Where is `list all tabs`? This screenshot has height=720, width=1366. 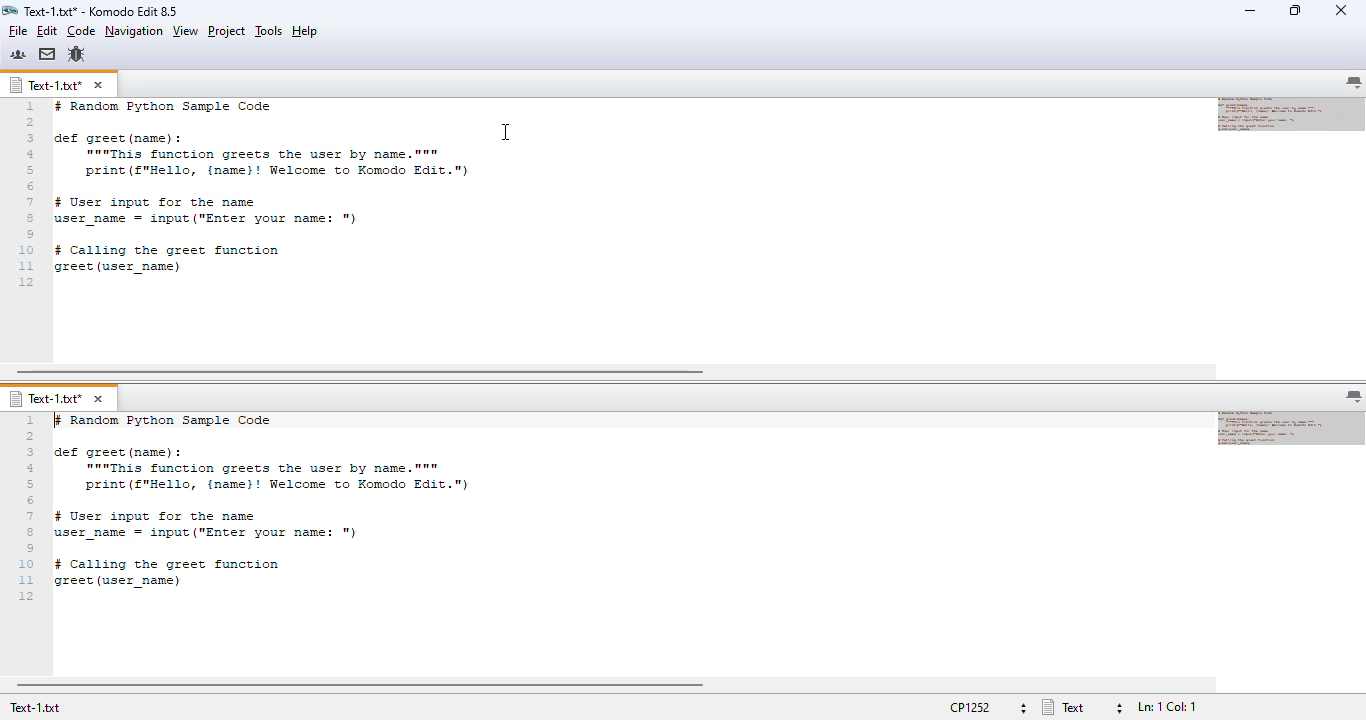
list all tabs is located at coordinates (1353, 397).